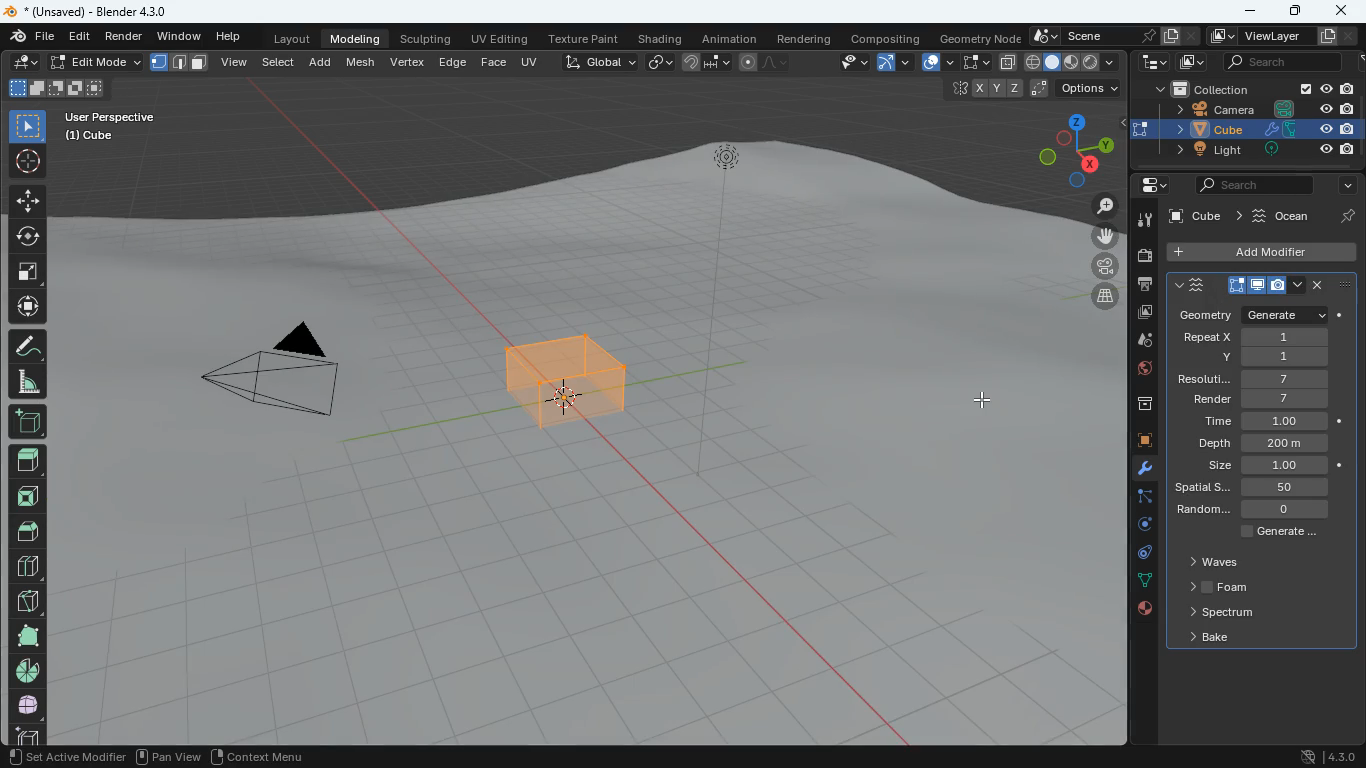 The height and width of the screenshot is (768, 1366). Describe the element at coordinates (1188, 61) in the screenshot. I see `image` at that location.